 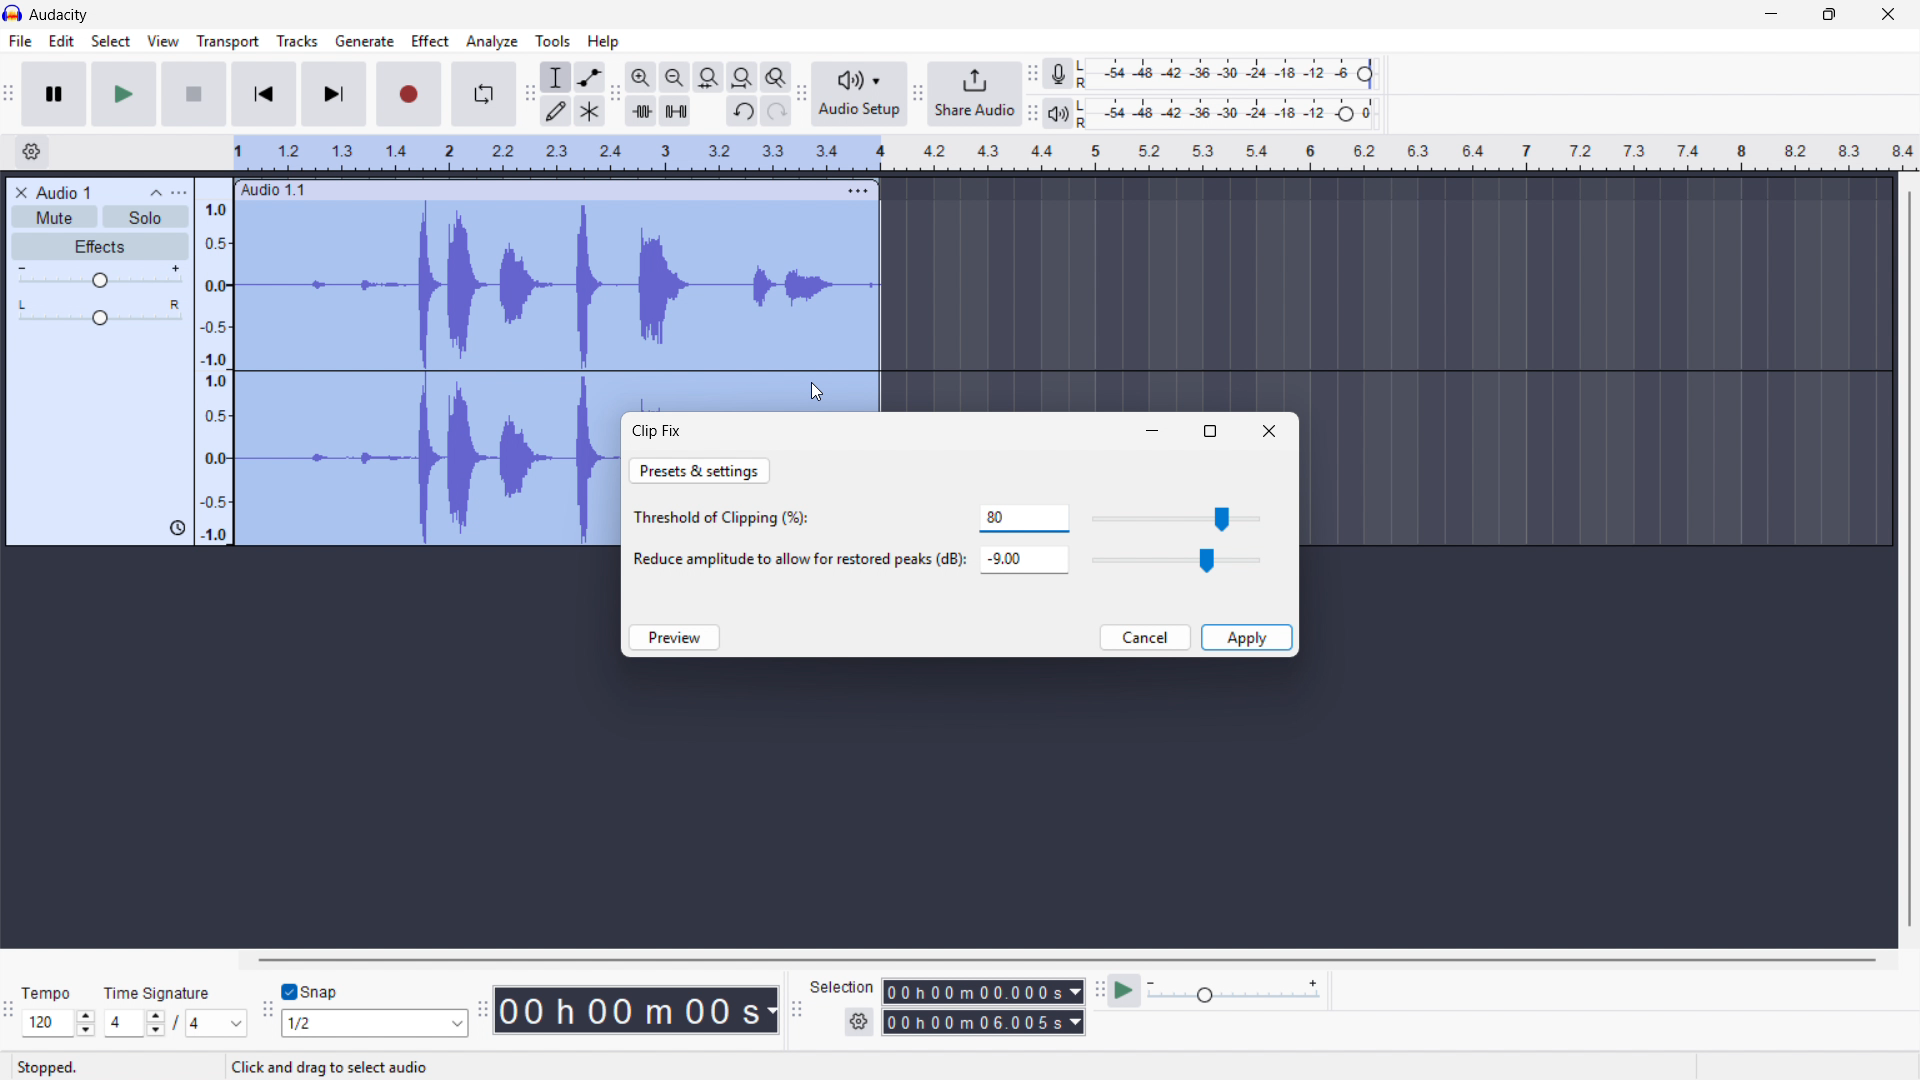 I want to click on Threshold of clipping, so click(x=1025, y=518).